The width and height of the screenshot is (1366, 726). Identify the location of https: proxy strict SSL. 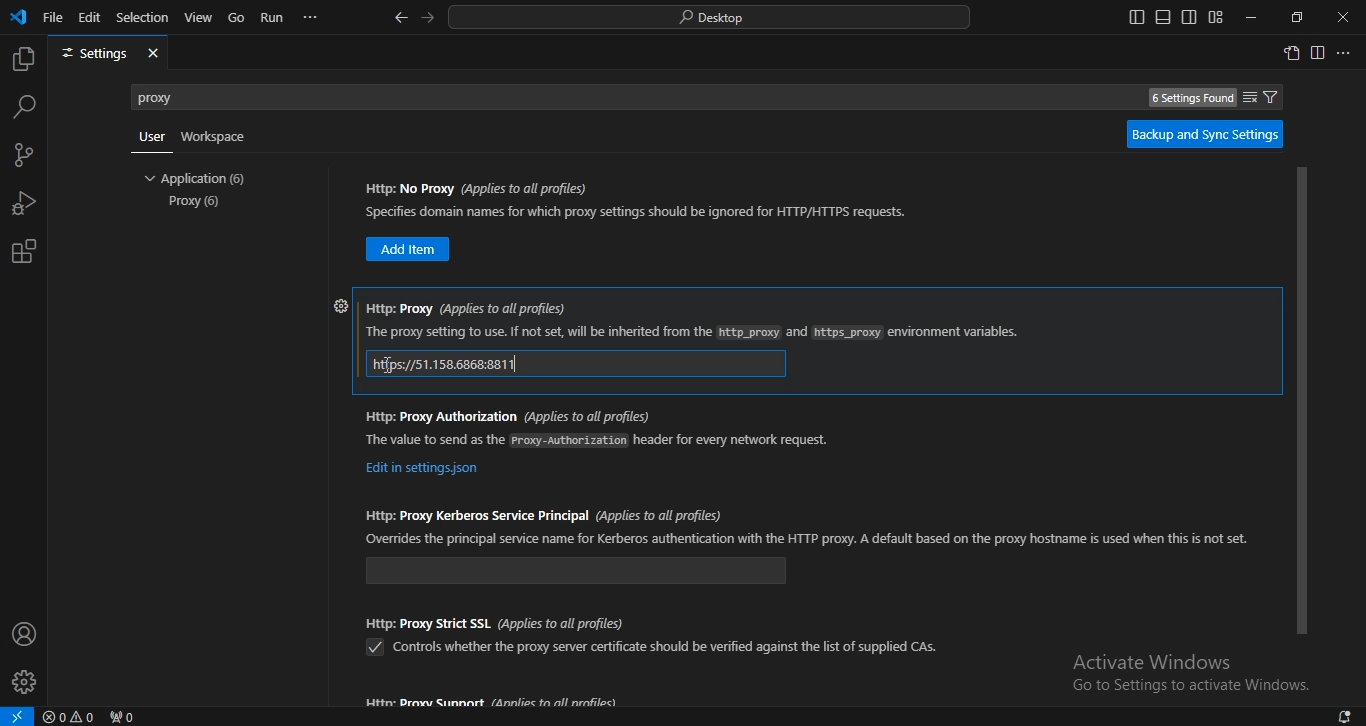
(496, 621).